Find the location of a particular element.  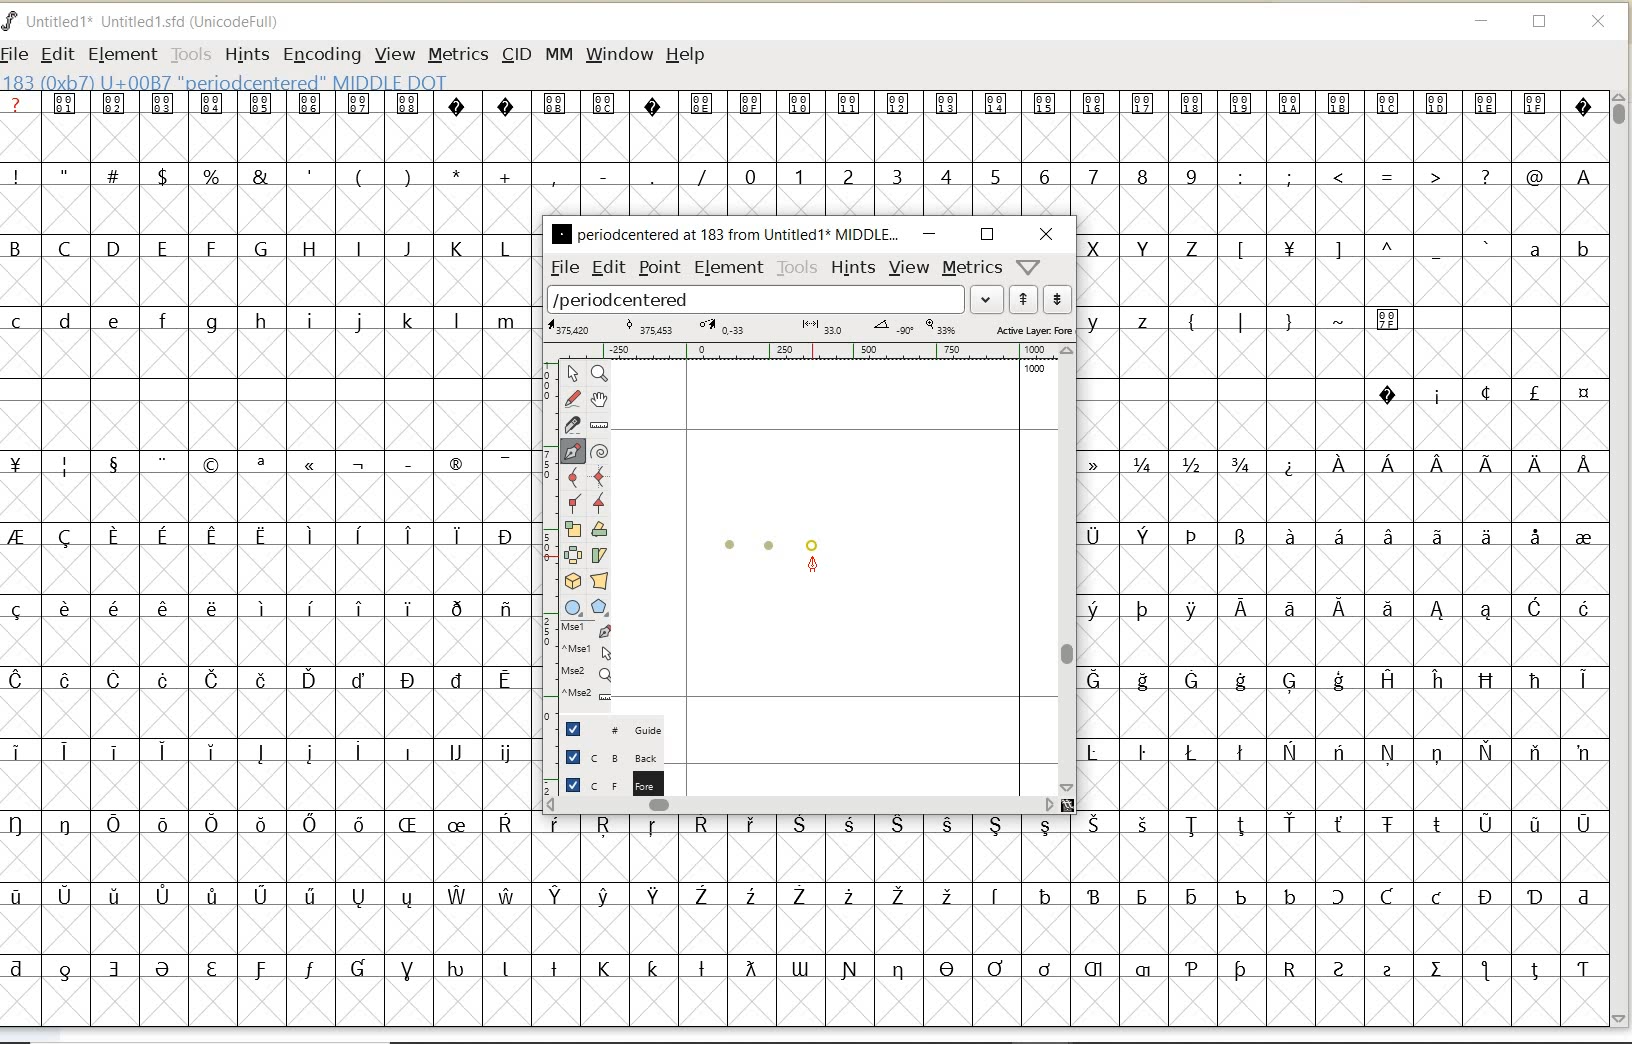

cursor events on the opened outline window is located at coordinates (587, 662).